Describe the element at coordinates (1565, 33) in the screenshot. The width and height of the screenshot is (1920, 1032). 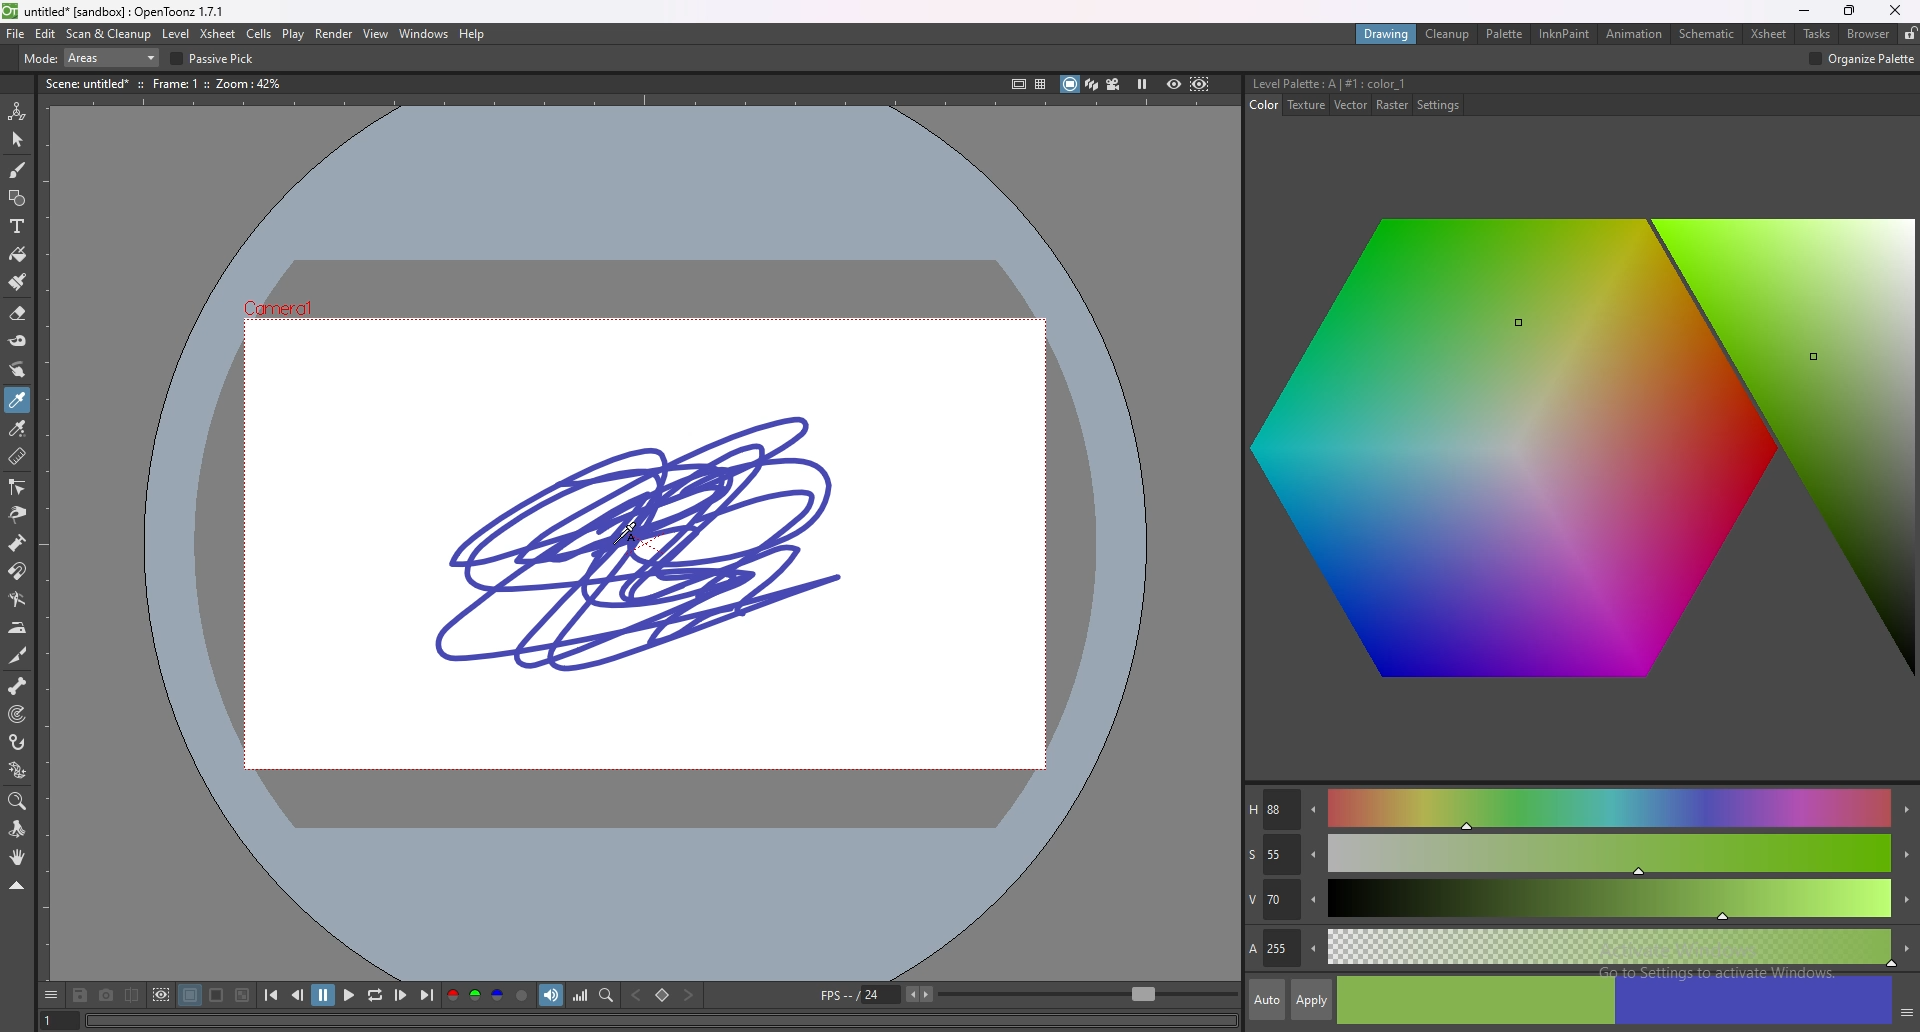
I see `inknpaint` at that location.